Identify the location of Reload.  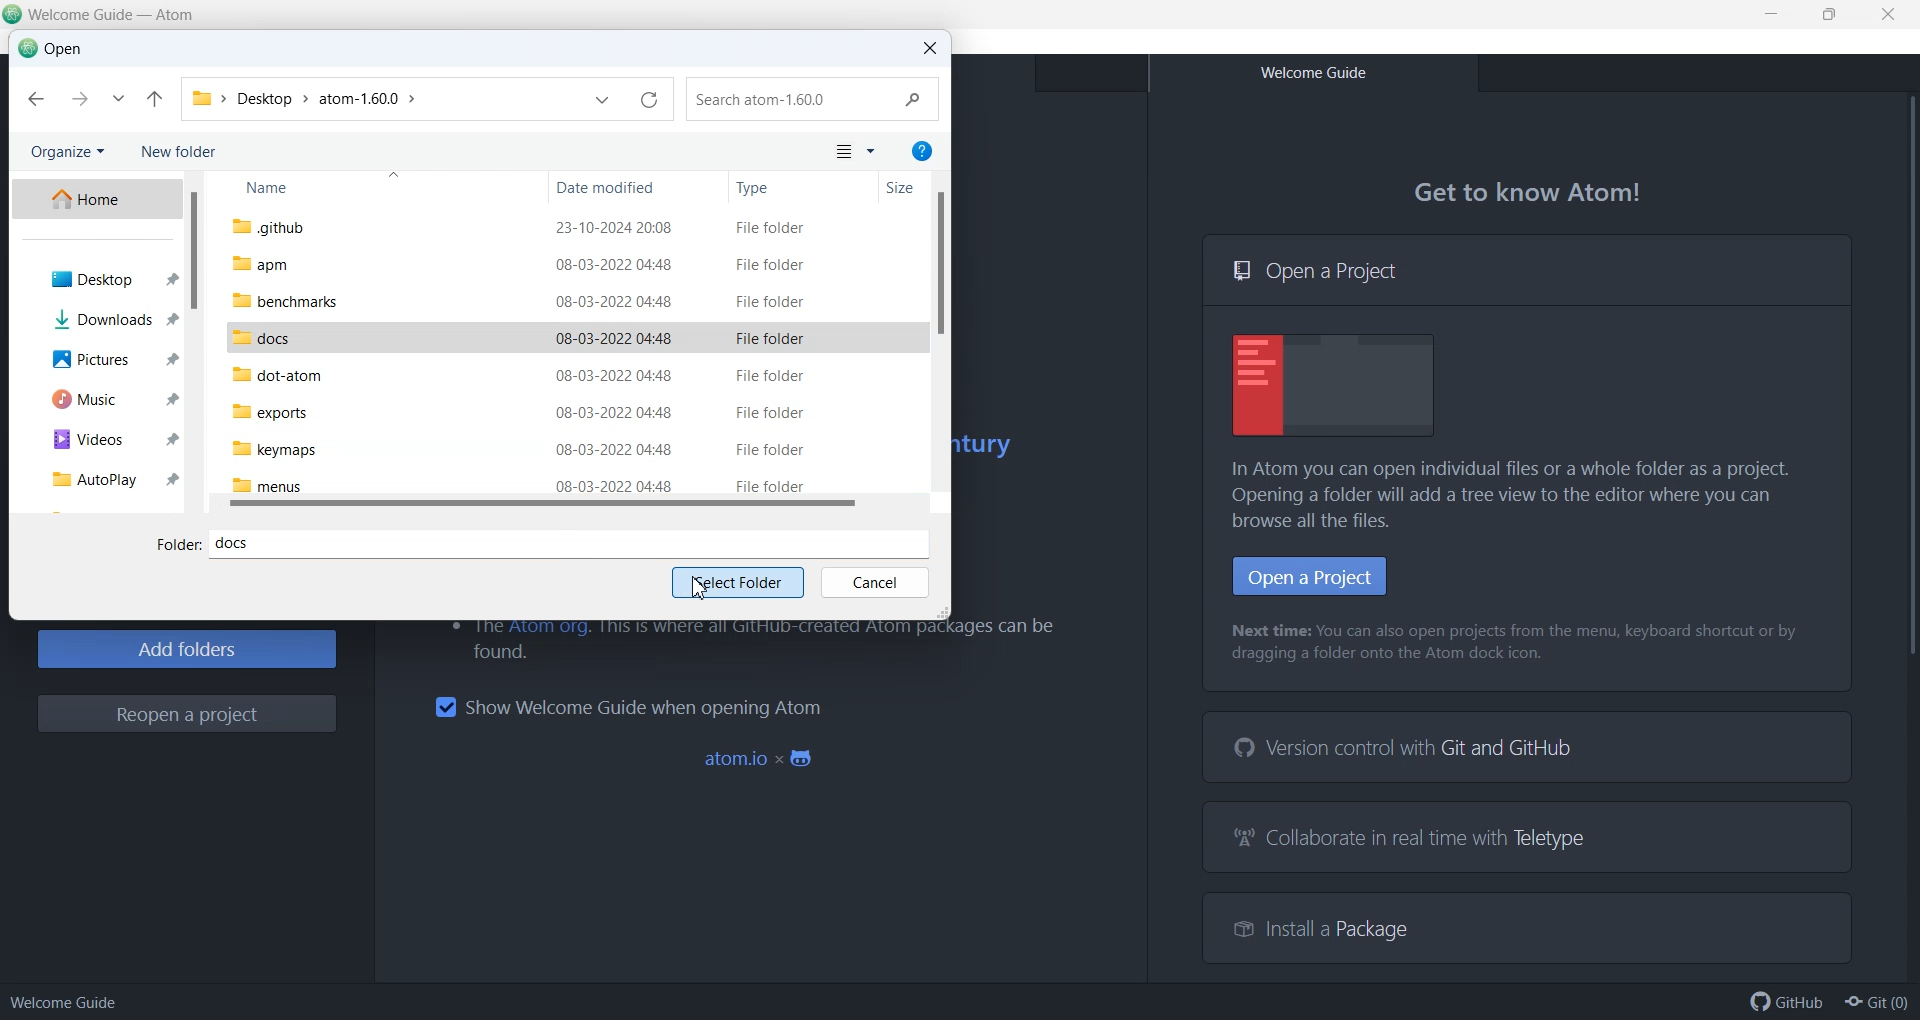
(648, 101).